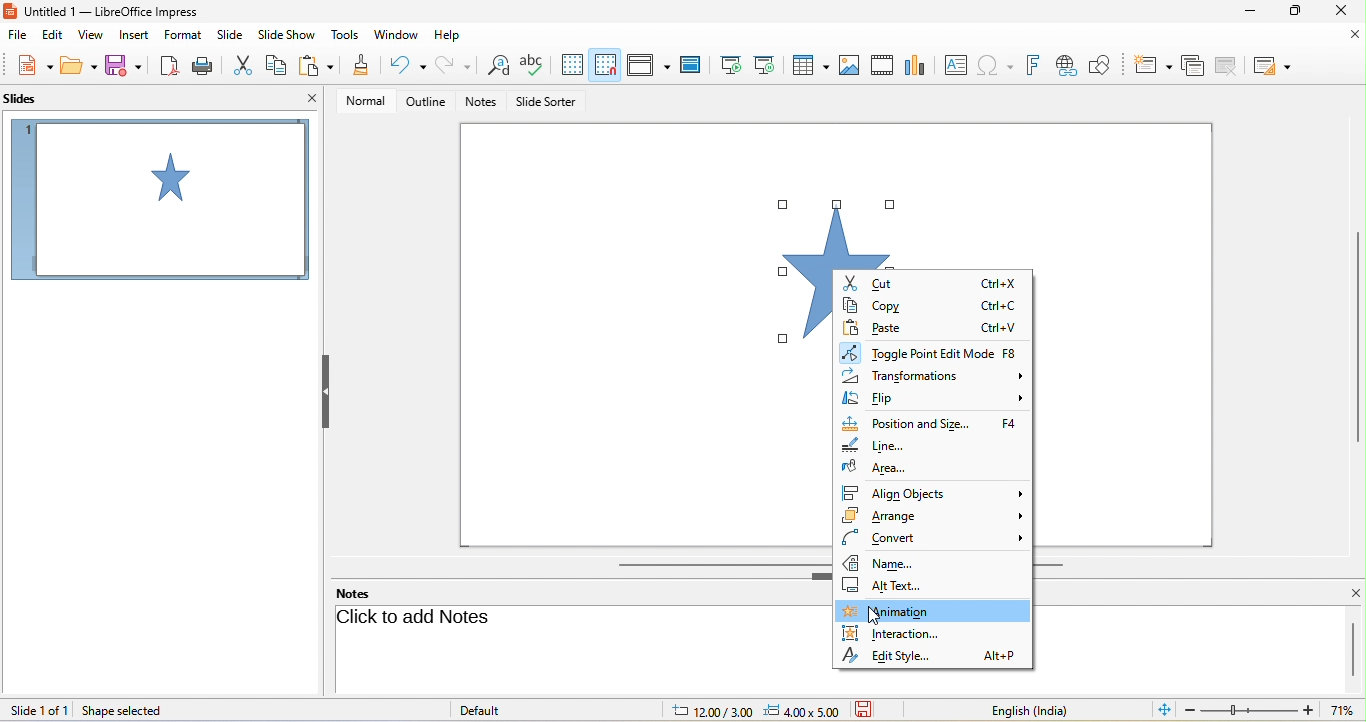  I want to click on paste, so click(317, 65).